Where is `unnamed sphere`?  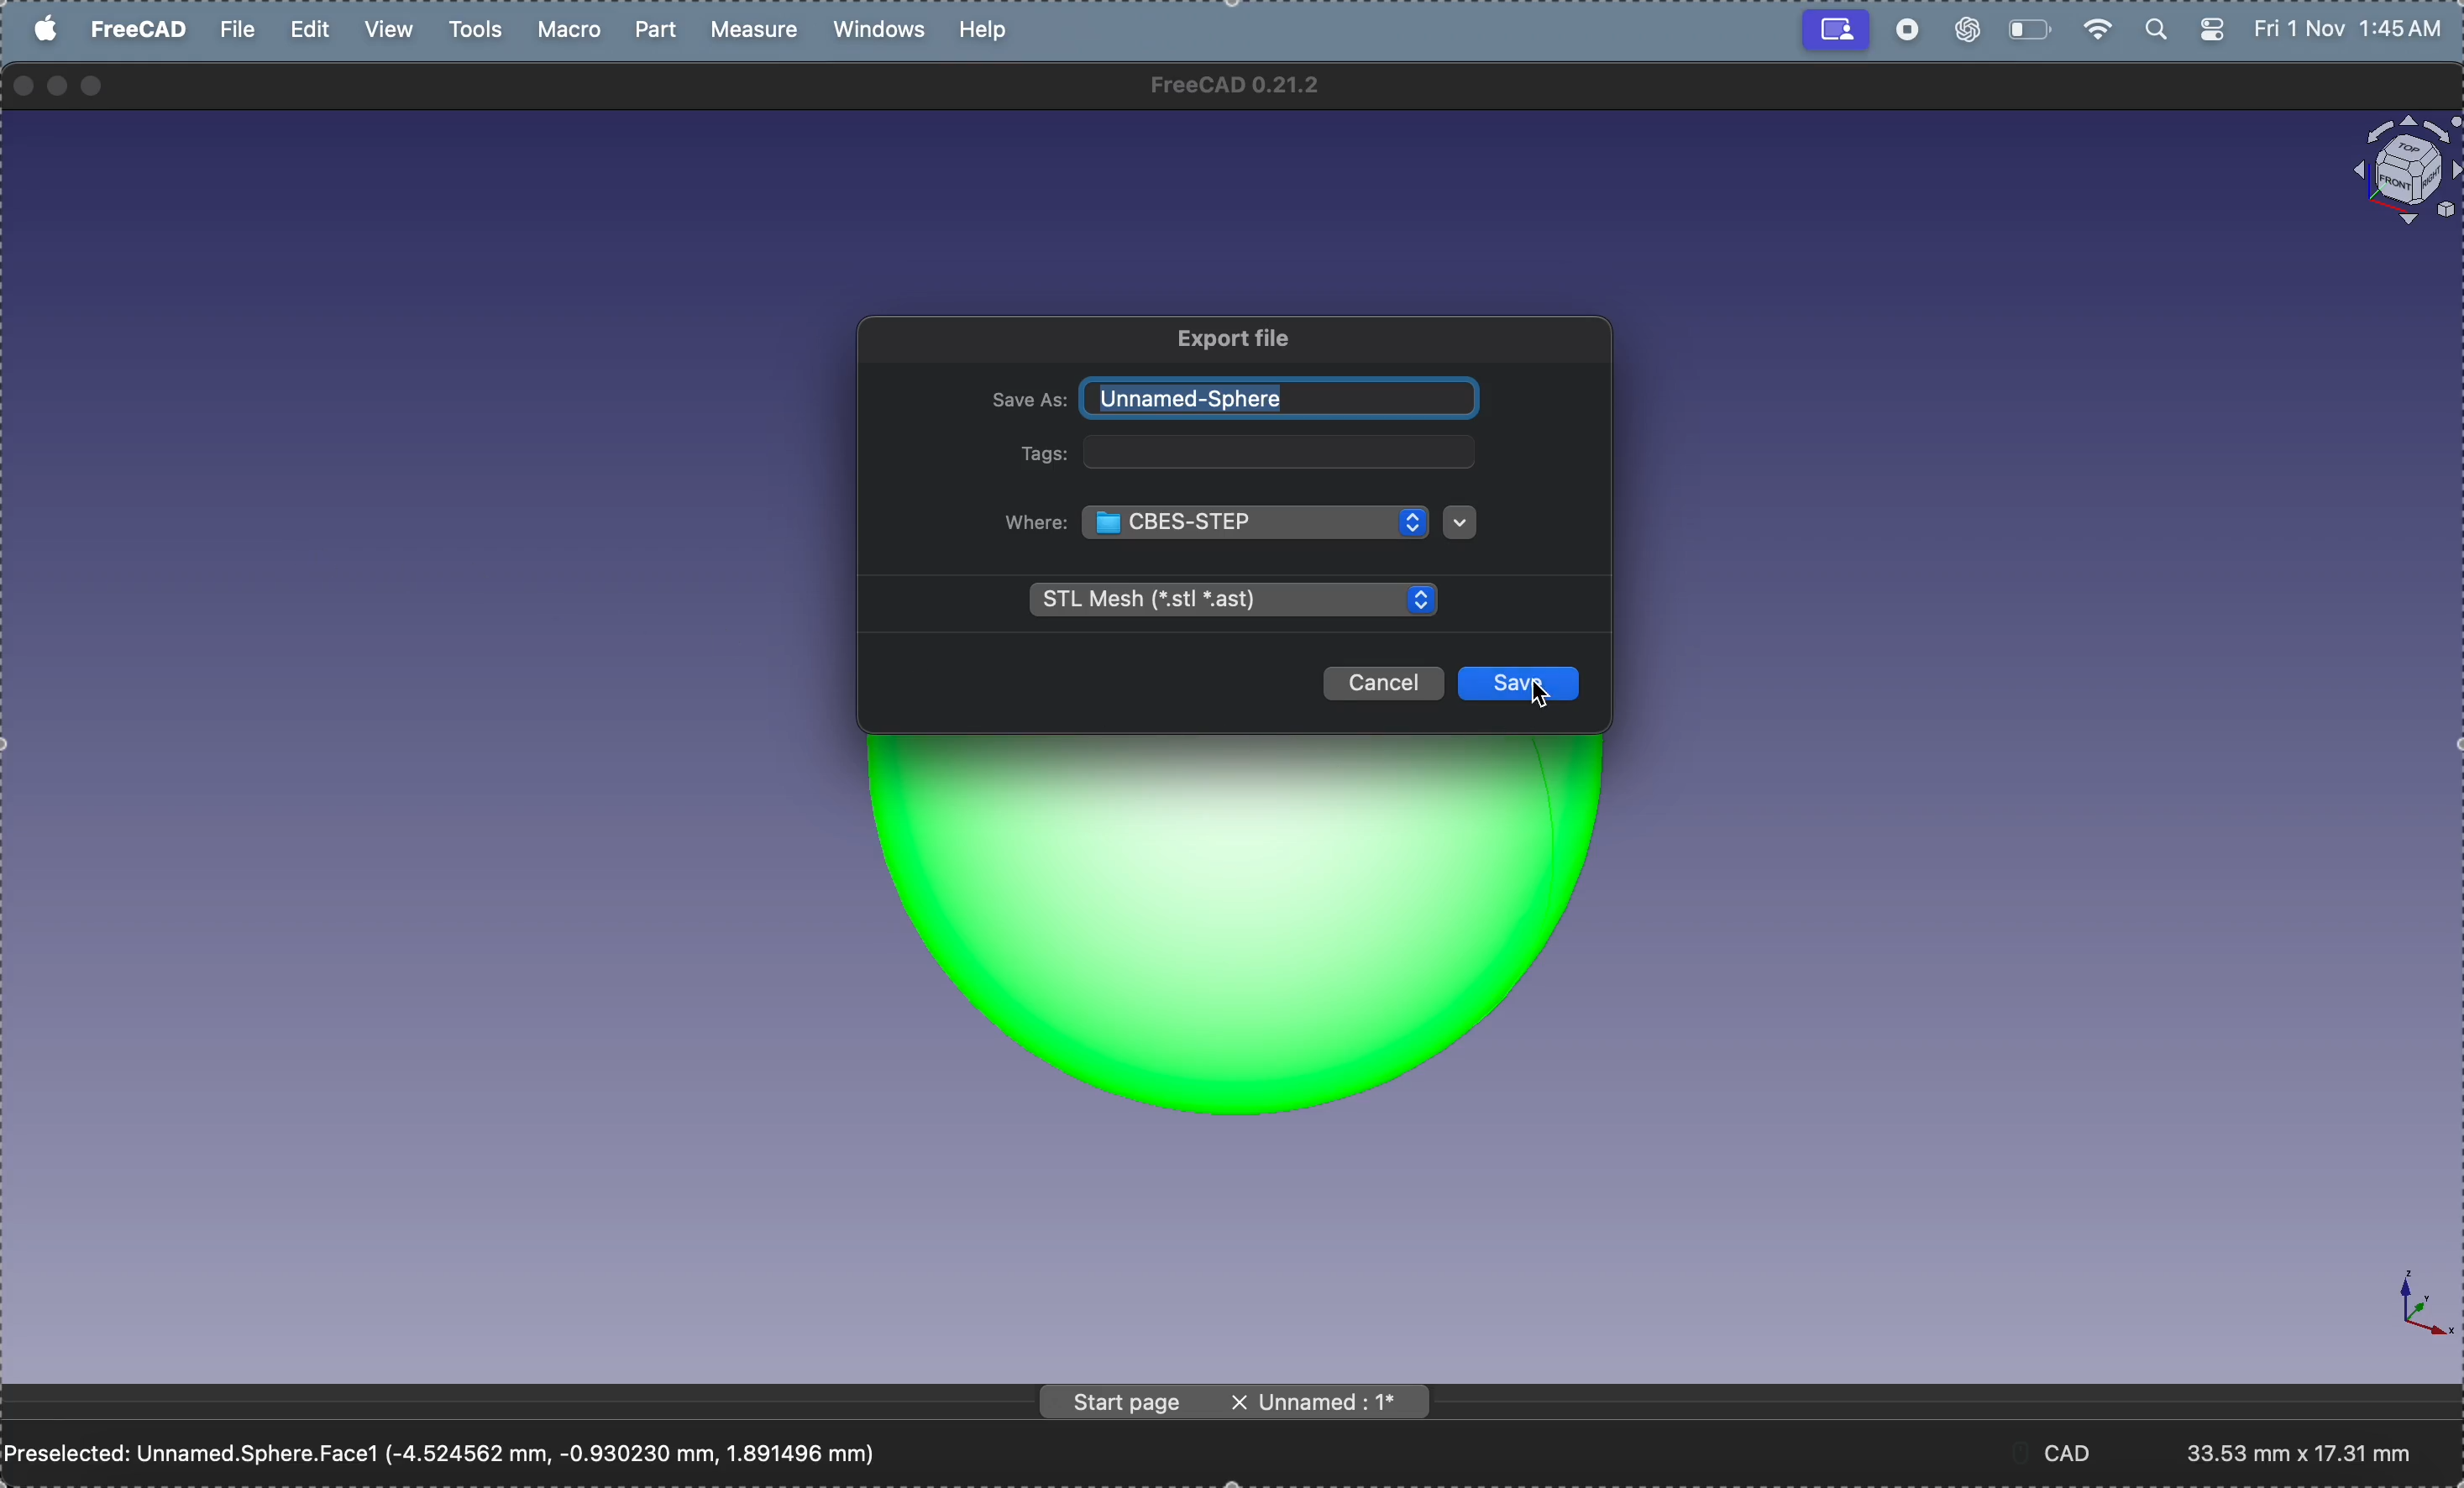
unnamed sphere is located at coordinates (1285, 399).